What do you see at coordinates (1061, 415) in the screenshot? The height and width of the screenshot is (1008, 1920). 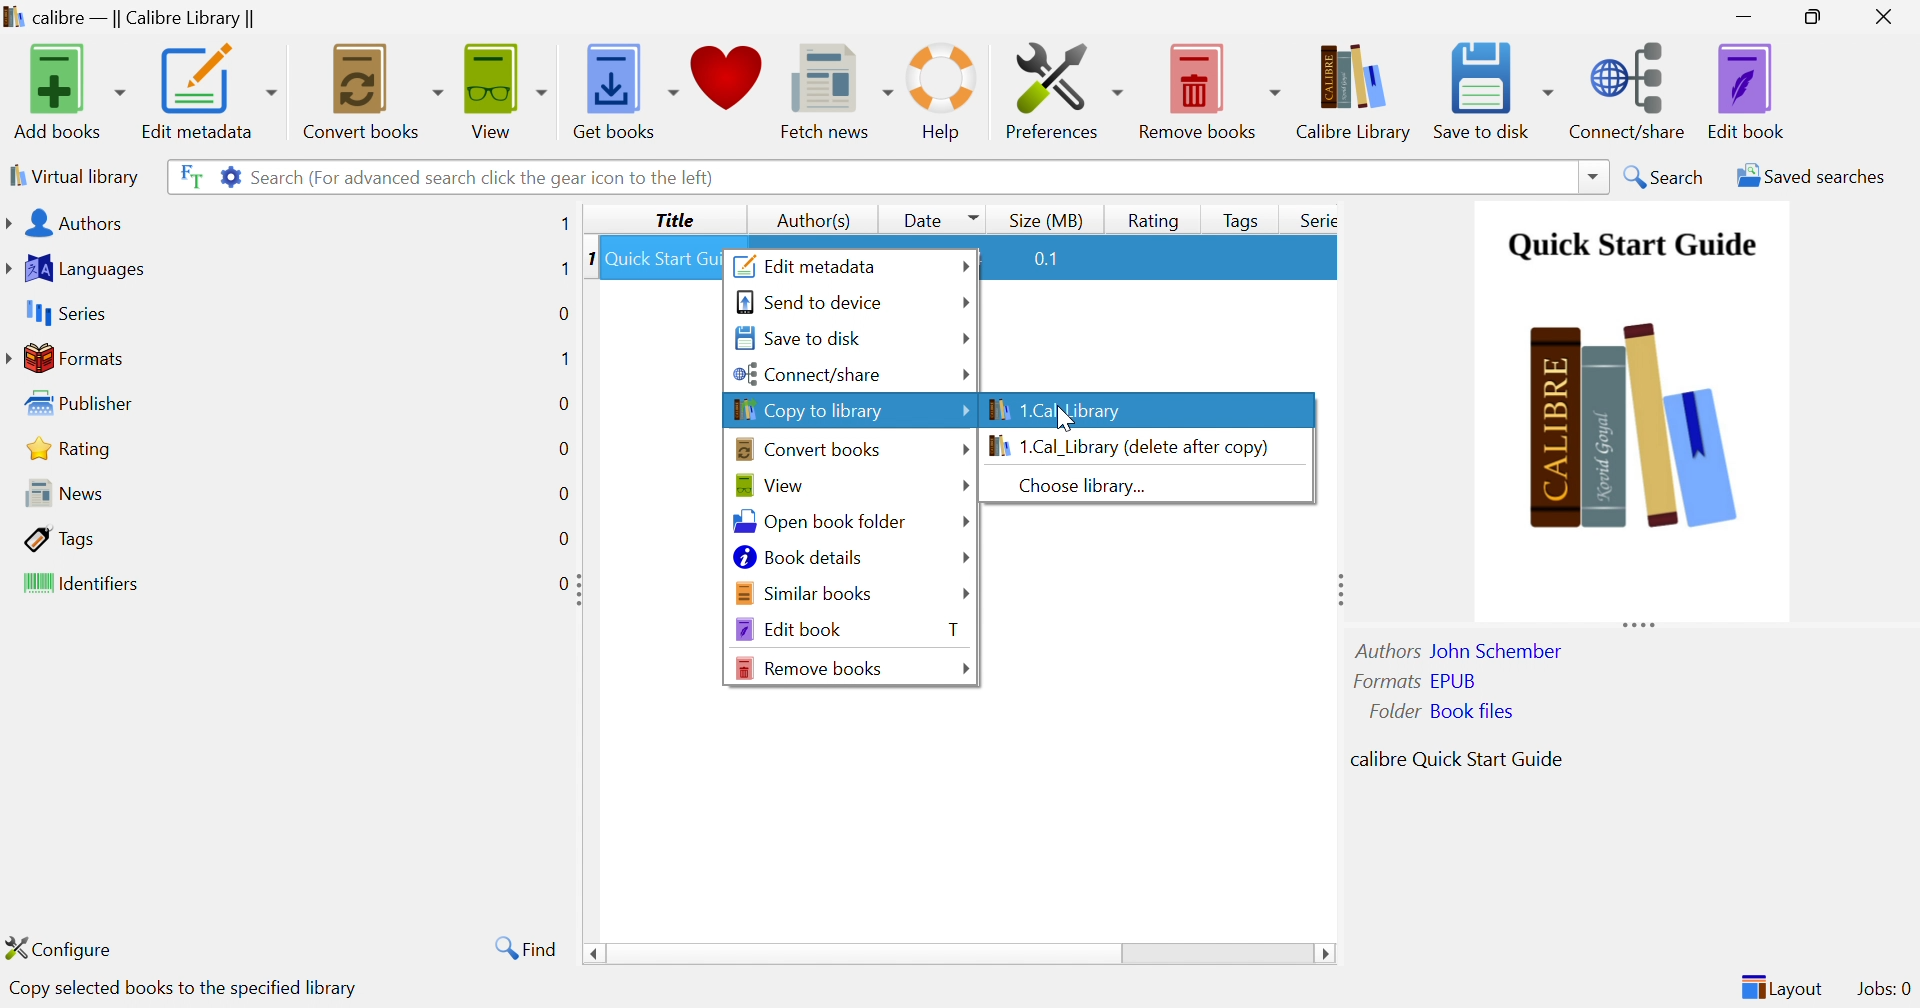 I see `Cursor` at bounding box center [1061, 415].